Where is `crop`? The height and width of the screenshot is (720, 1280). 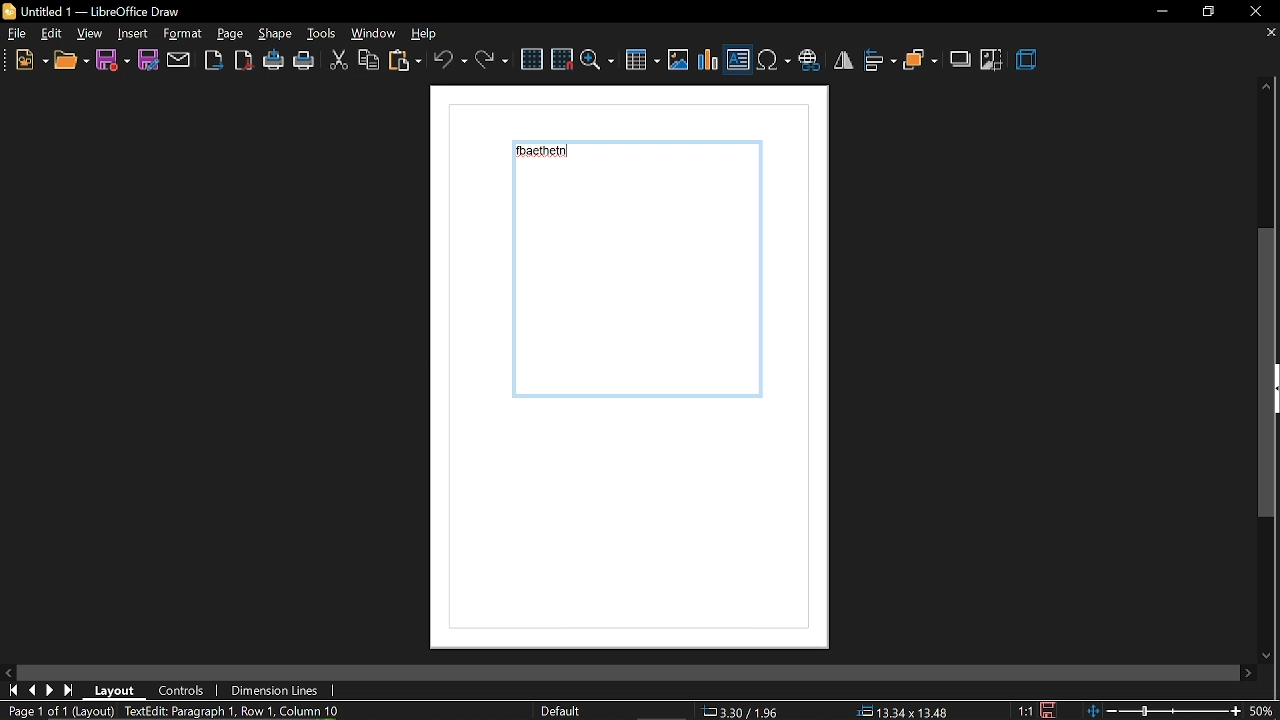
crop is located at coordinates (993, 62).